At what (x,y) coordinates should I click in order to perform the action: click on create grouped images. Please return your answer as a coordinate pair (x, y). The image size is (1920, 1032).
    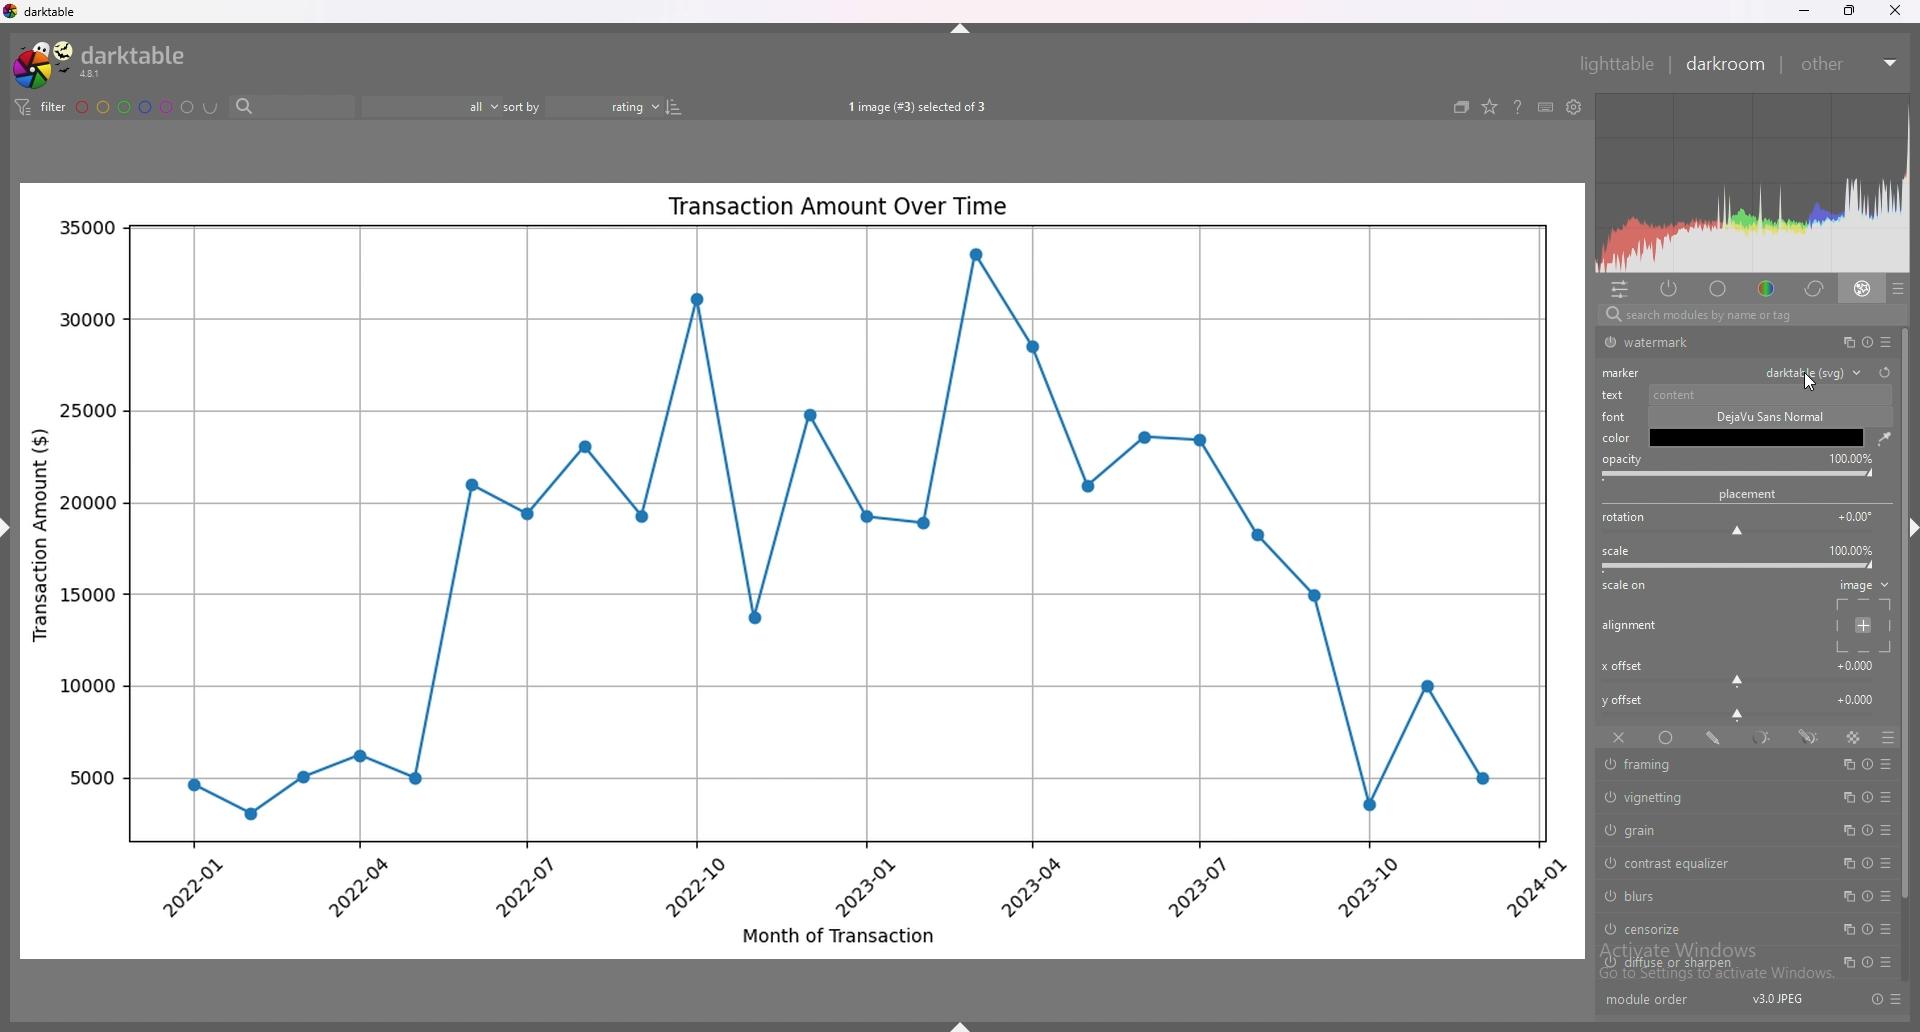
    Looking at the image, I should click on (1462, 107).